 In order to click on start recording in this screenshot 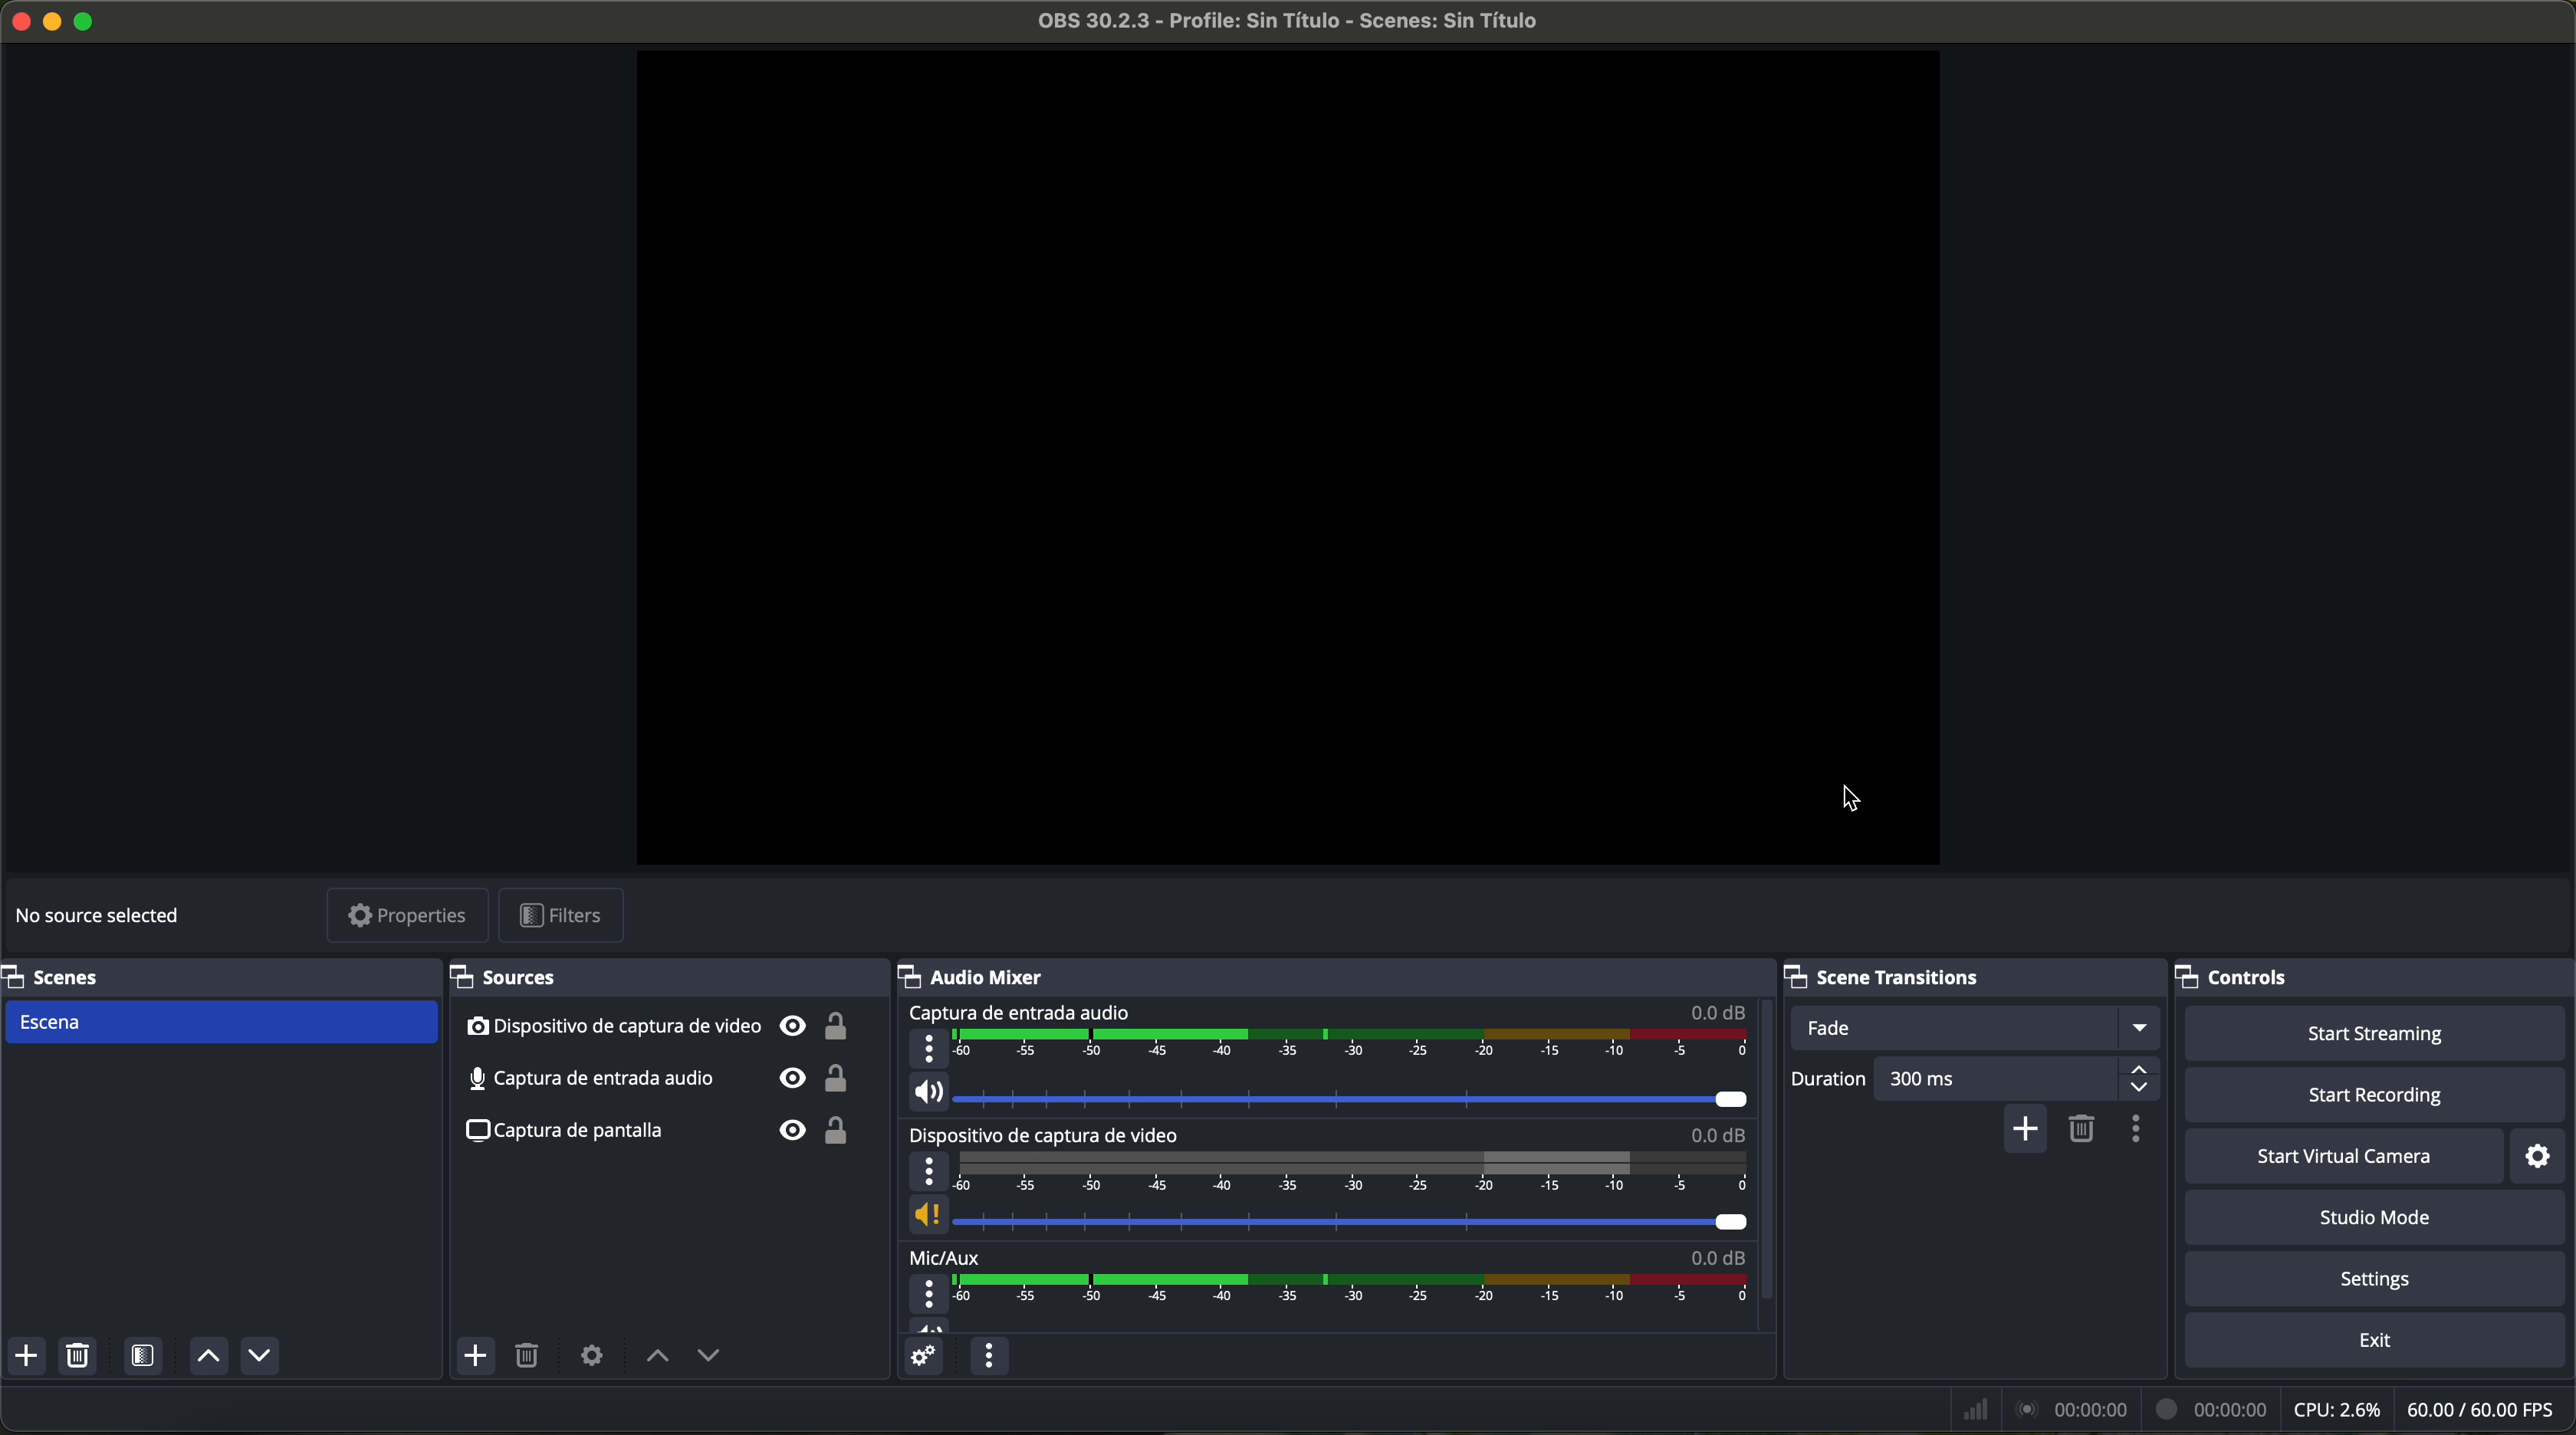, I will do `click(2378, 1097)`.